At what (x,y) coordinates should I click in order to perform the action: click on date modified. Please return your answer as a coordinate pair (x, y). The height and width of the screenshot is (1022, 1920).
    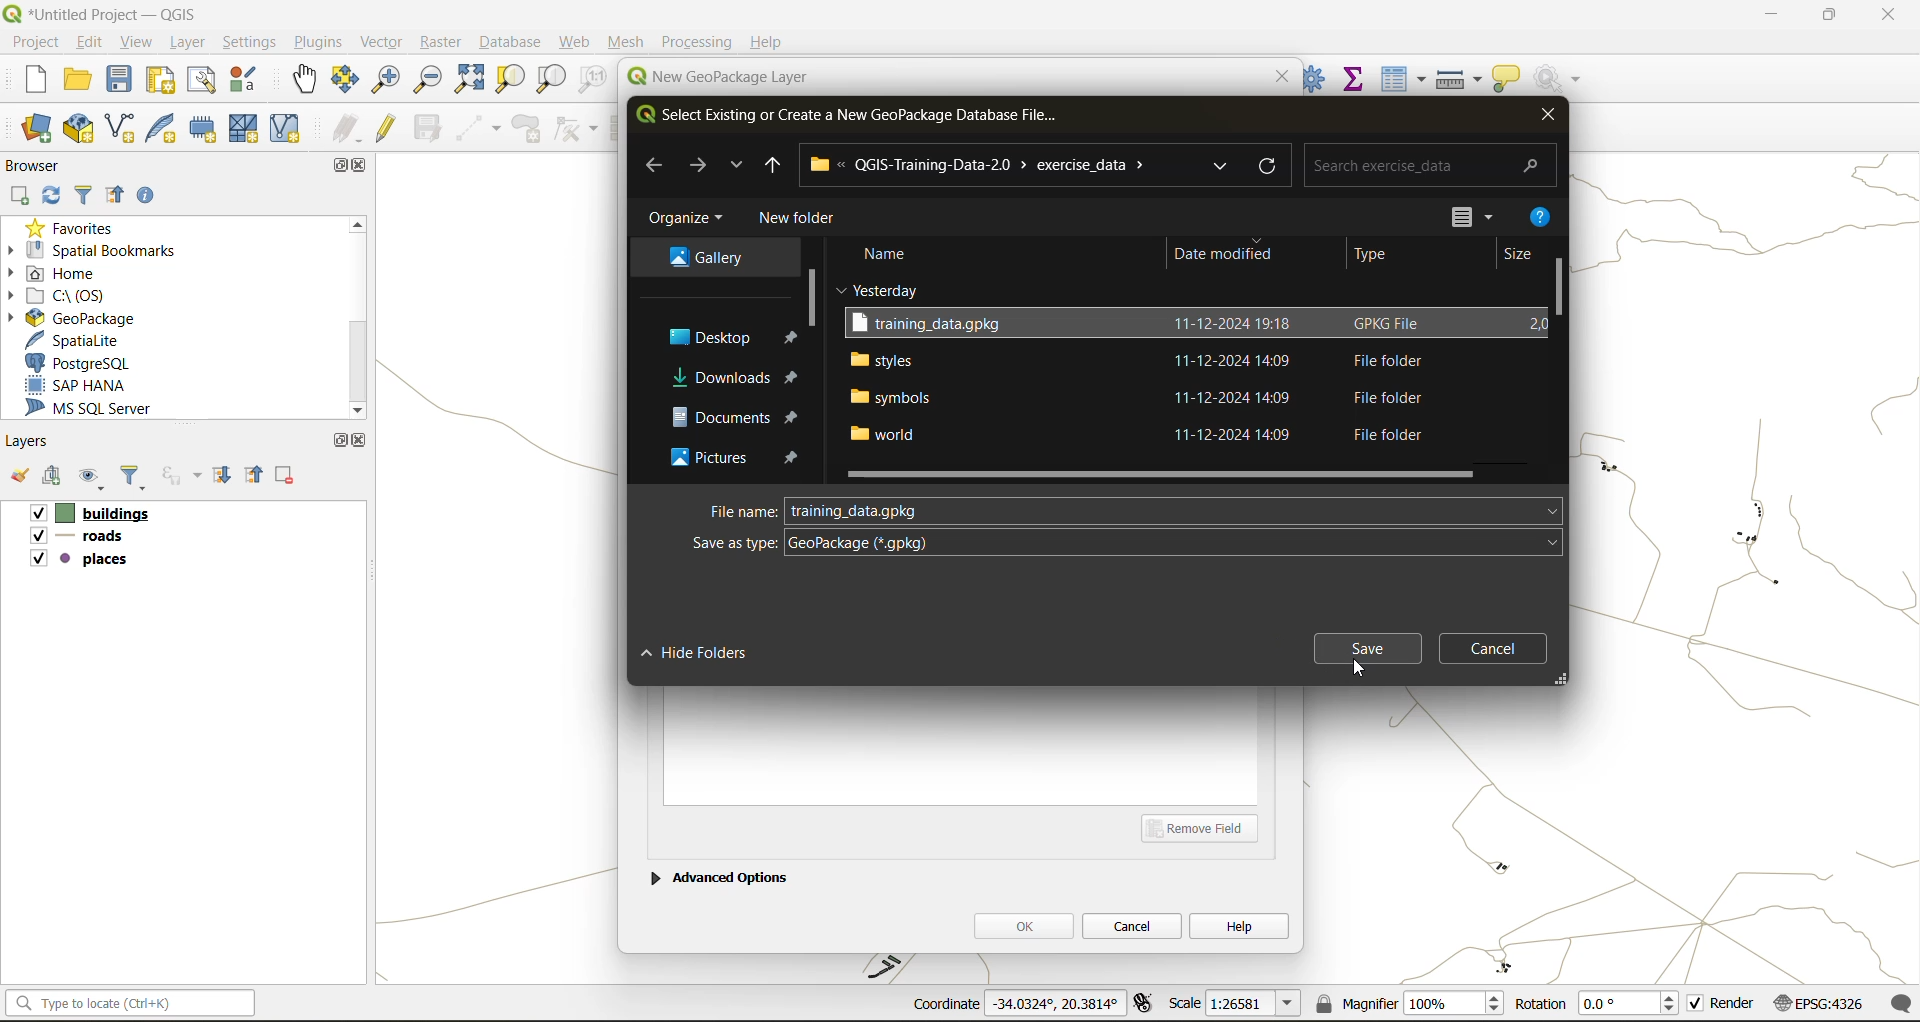
    Looking at the image, I should click on (1225, 256).